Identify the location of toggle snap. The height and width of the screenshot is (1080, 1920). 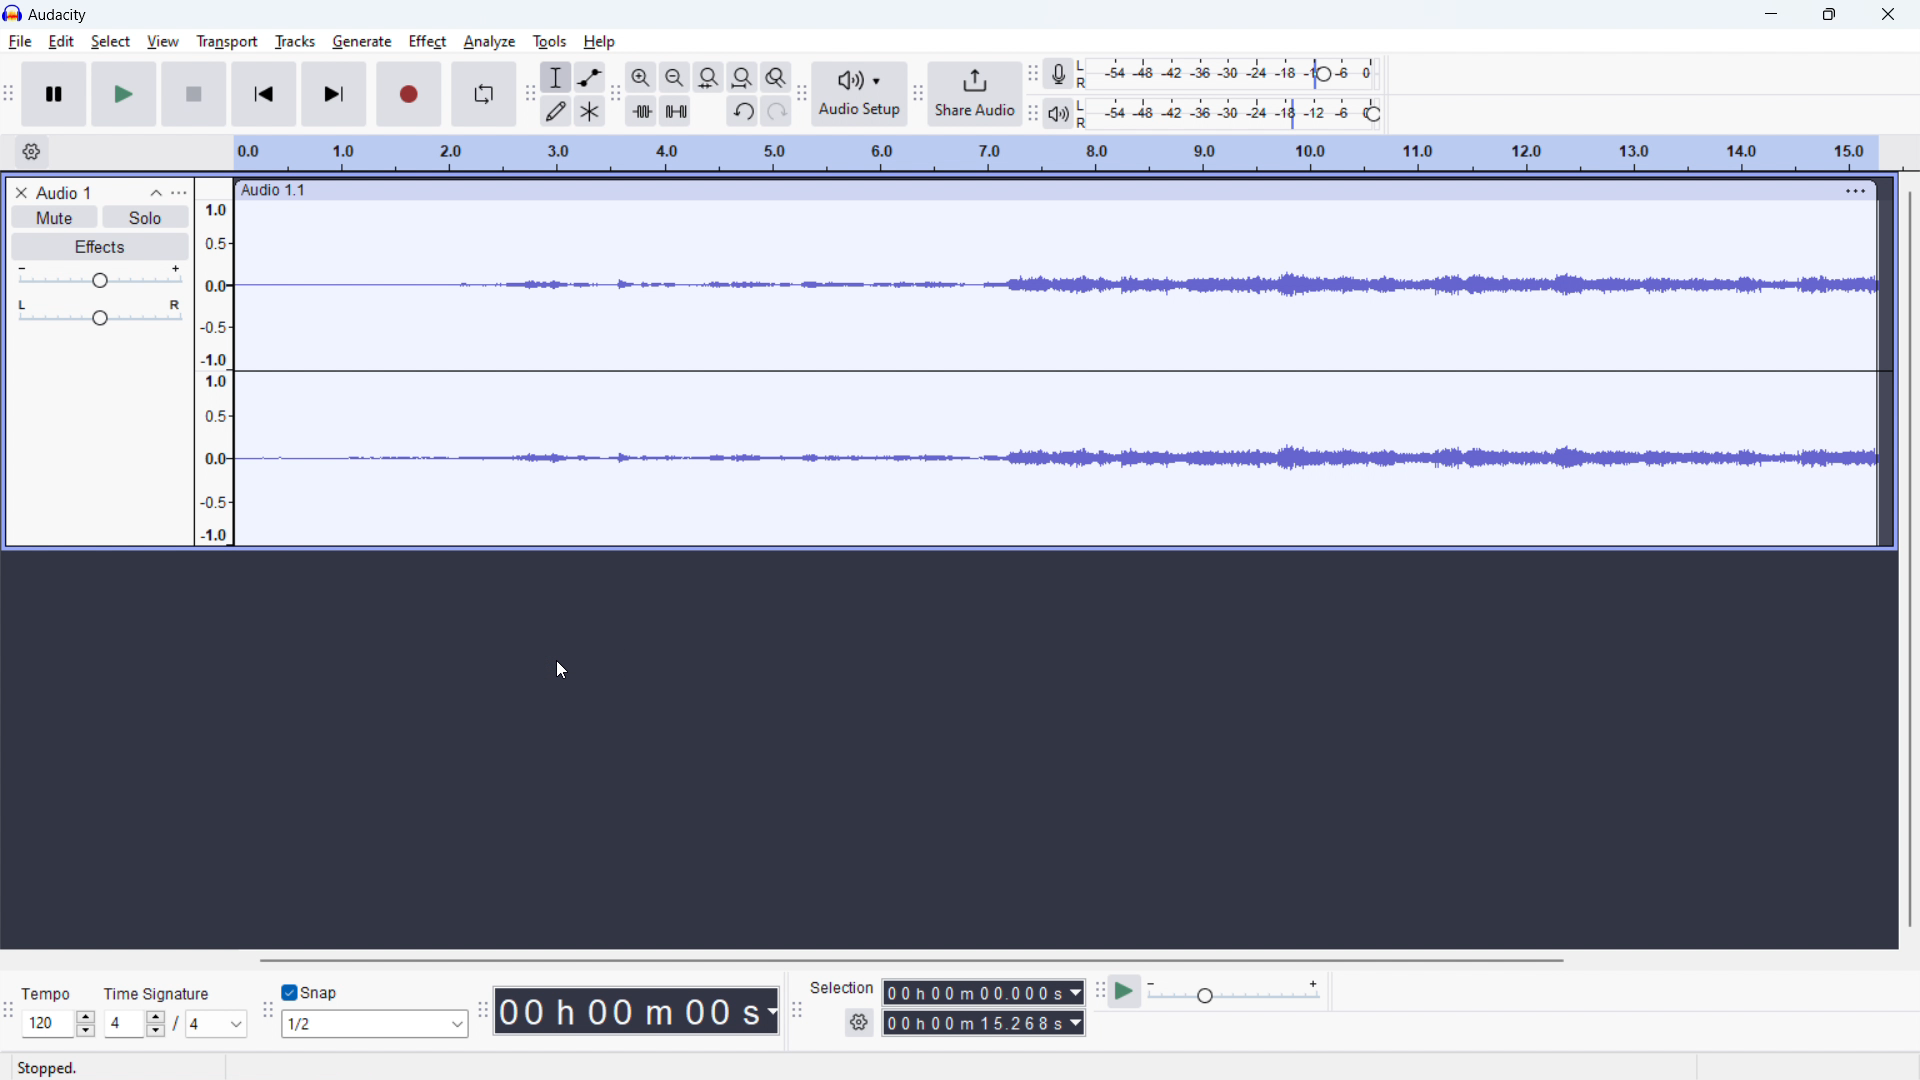
(311, 993).